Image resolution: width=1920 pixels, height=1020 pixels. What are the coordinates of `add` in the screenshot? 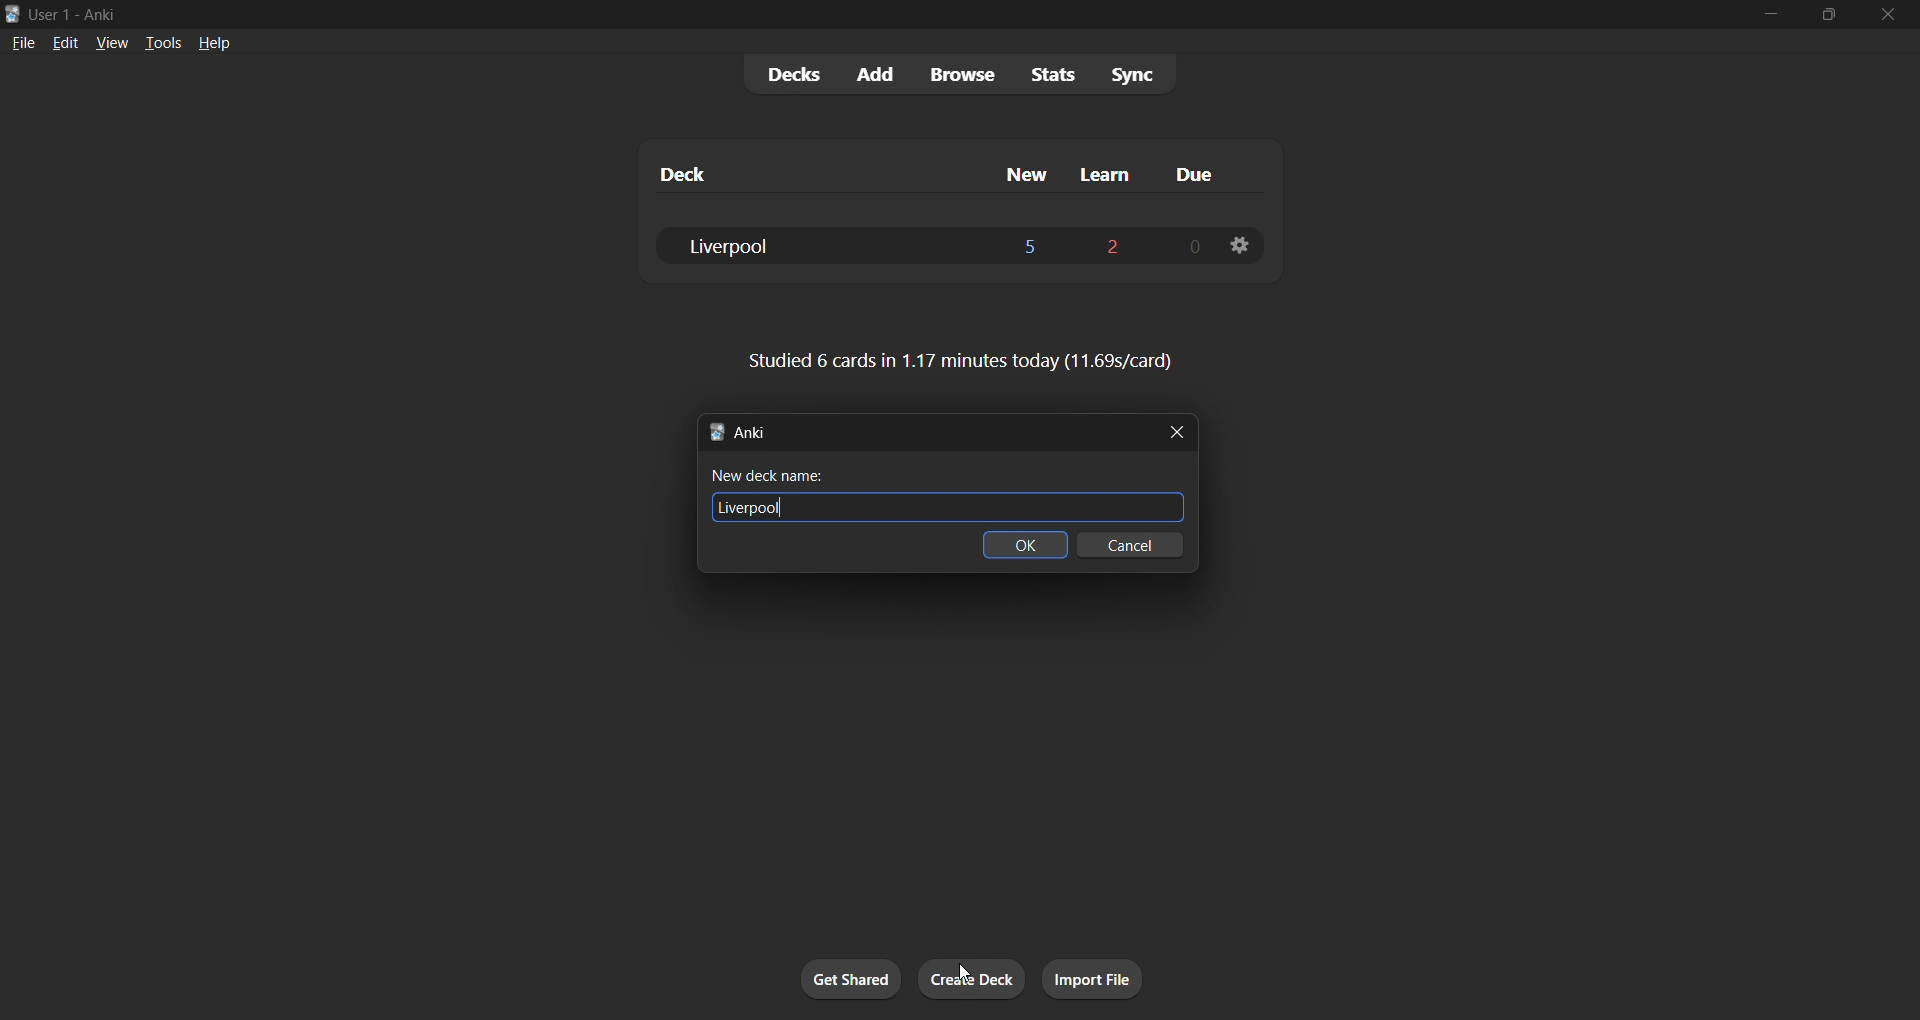 It's located at (868, 75).